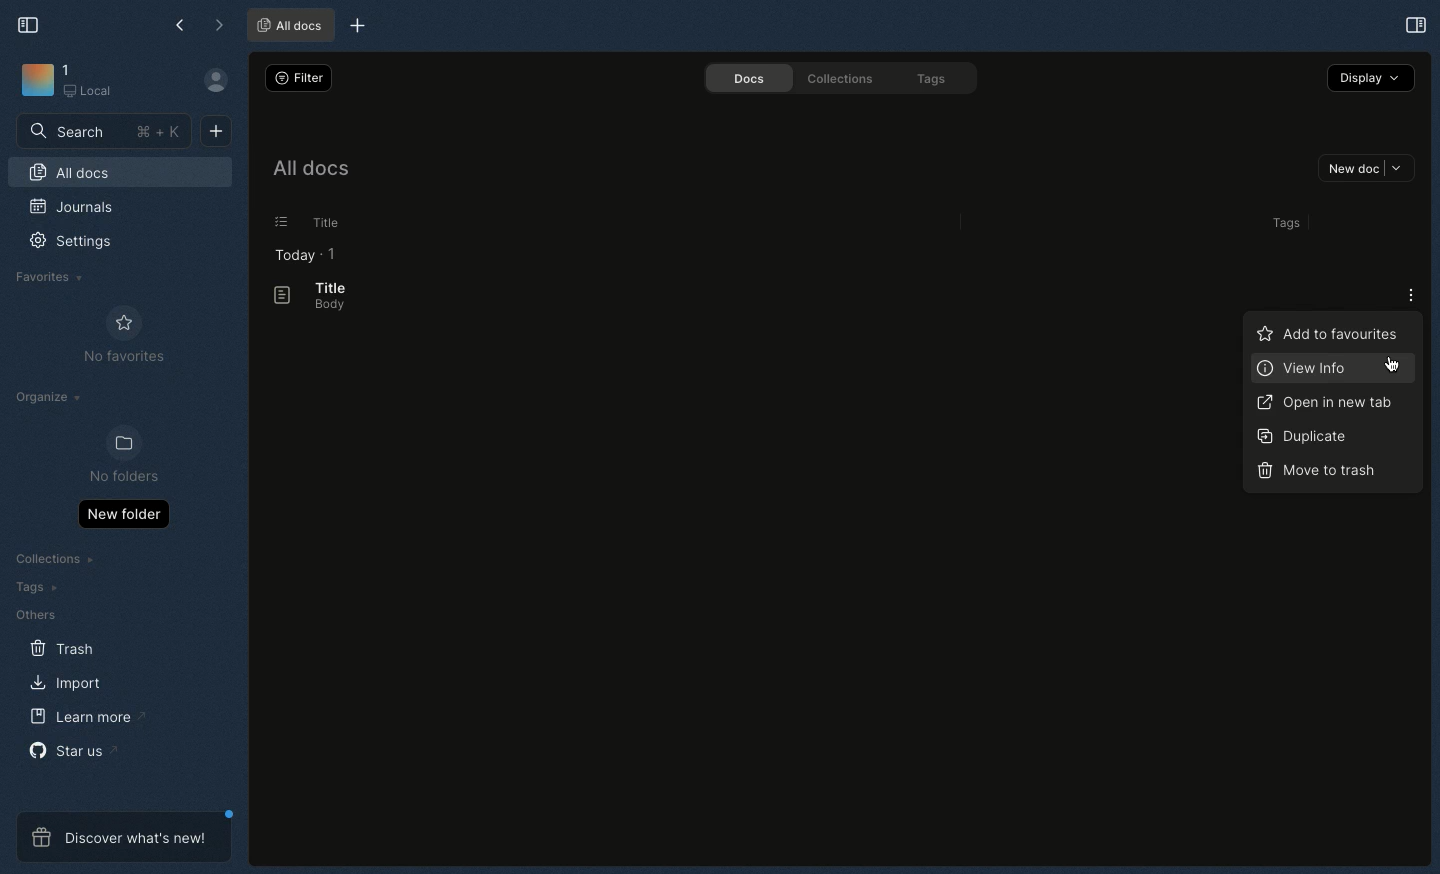 The width and height of the screenshot is (1440, 874). I want to click on Document, so click(273, 296).